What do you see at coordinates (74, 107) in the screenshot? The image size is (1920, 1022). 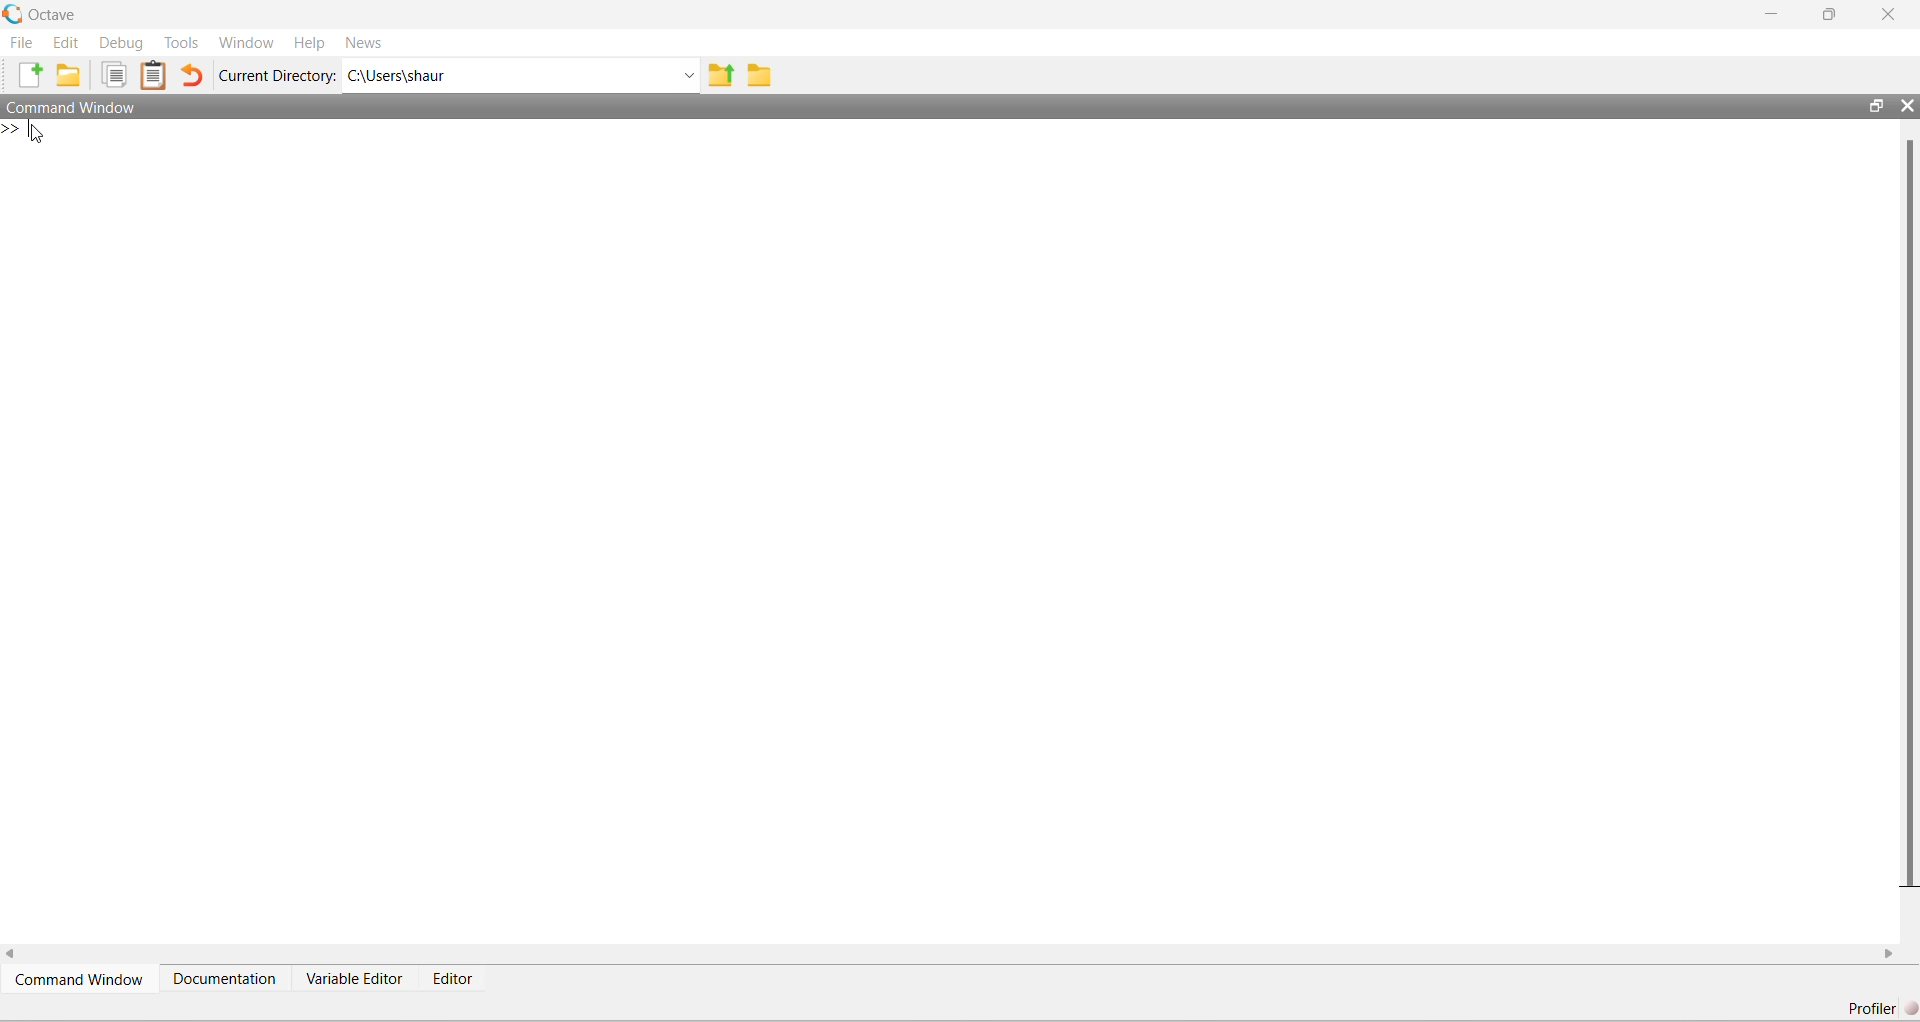 I see `Command Window` at bounding box center [74, 107].